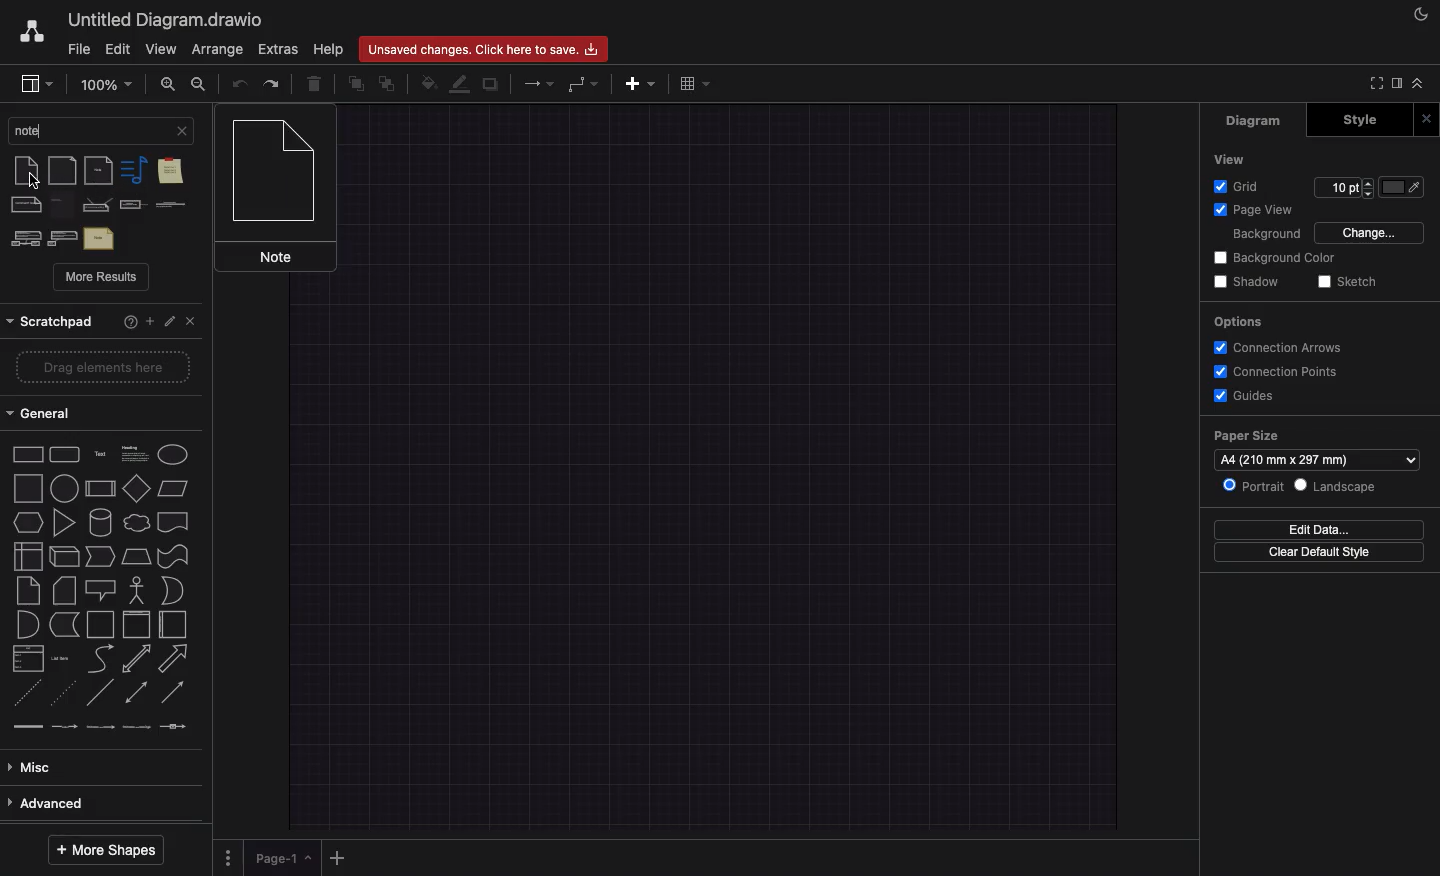 The image size is (1440, 876). What do you see at coordinates (102, 522) in the screenshot?
I see `cylinder` at bounding box center [102, 522].